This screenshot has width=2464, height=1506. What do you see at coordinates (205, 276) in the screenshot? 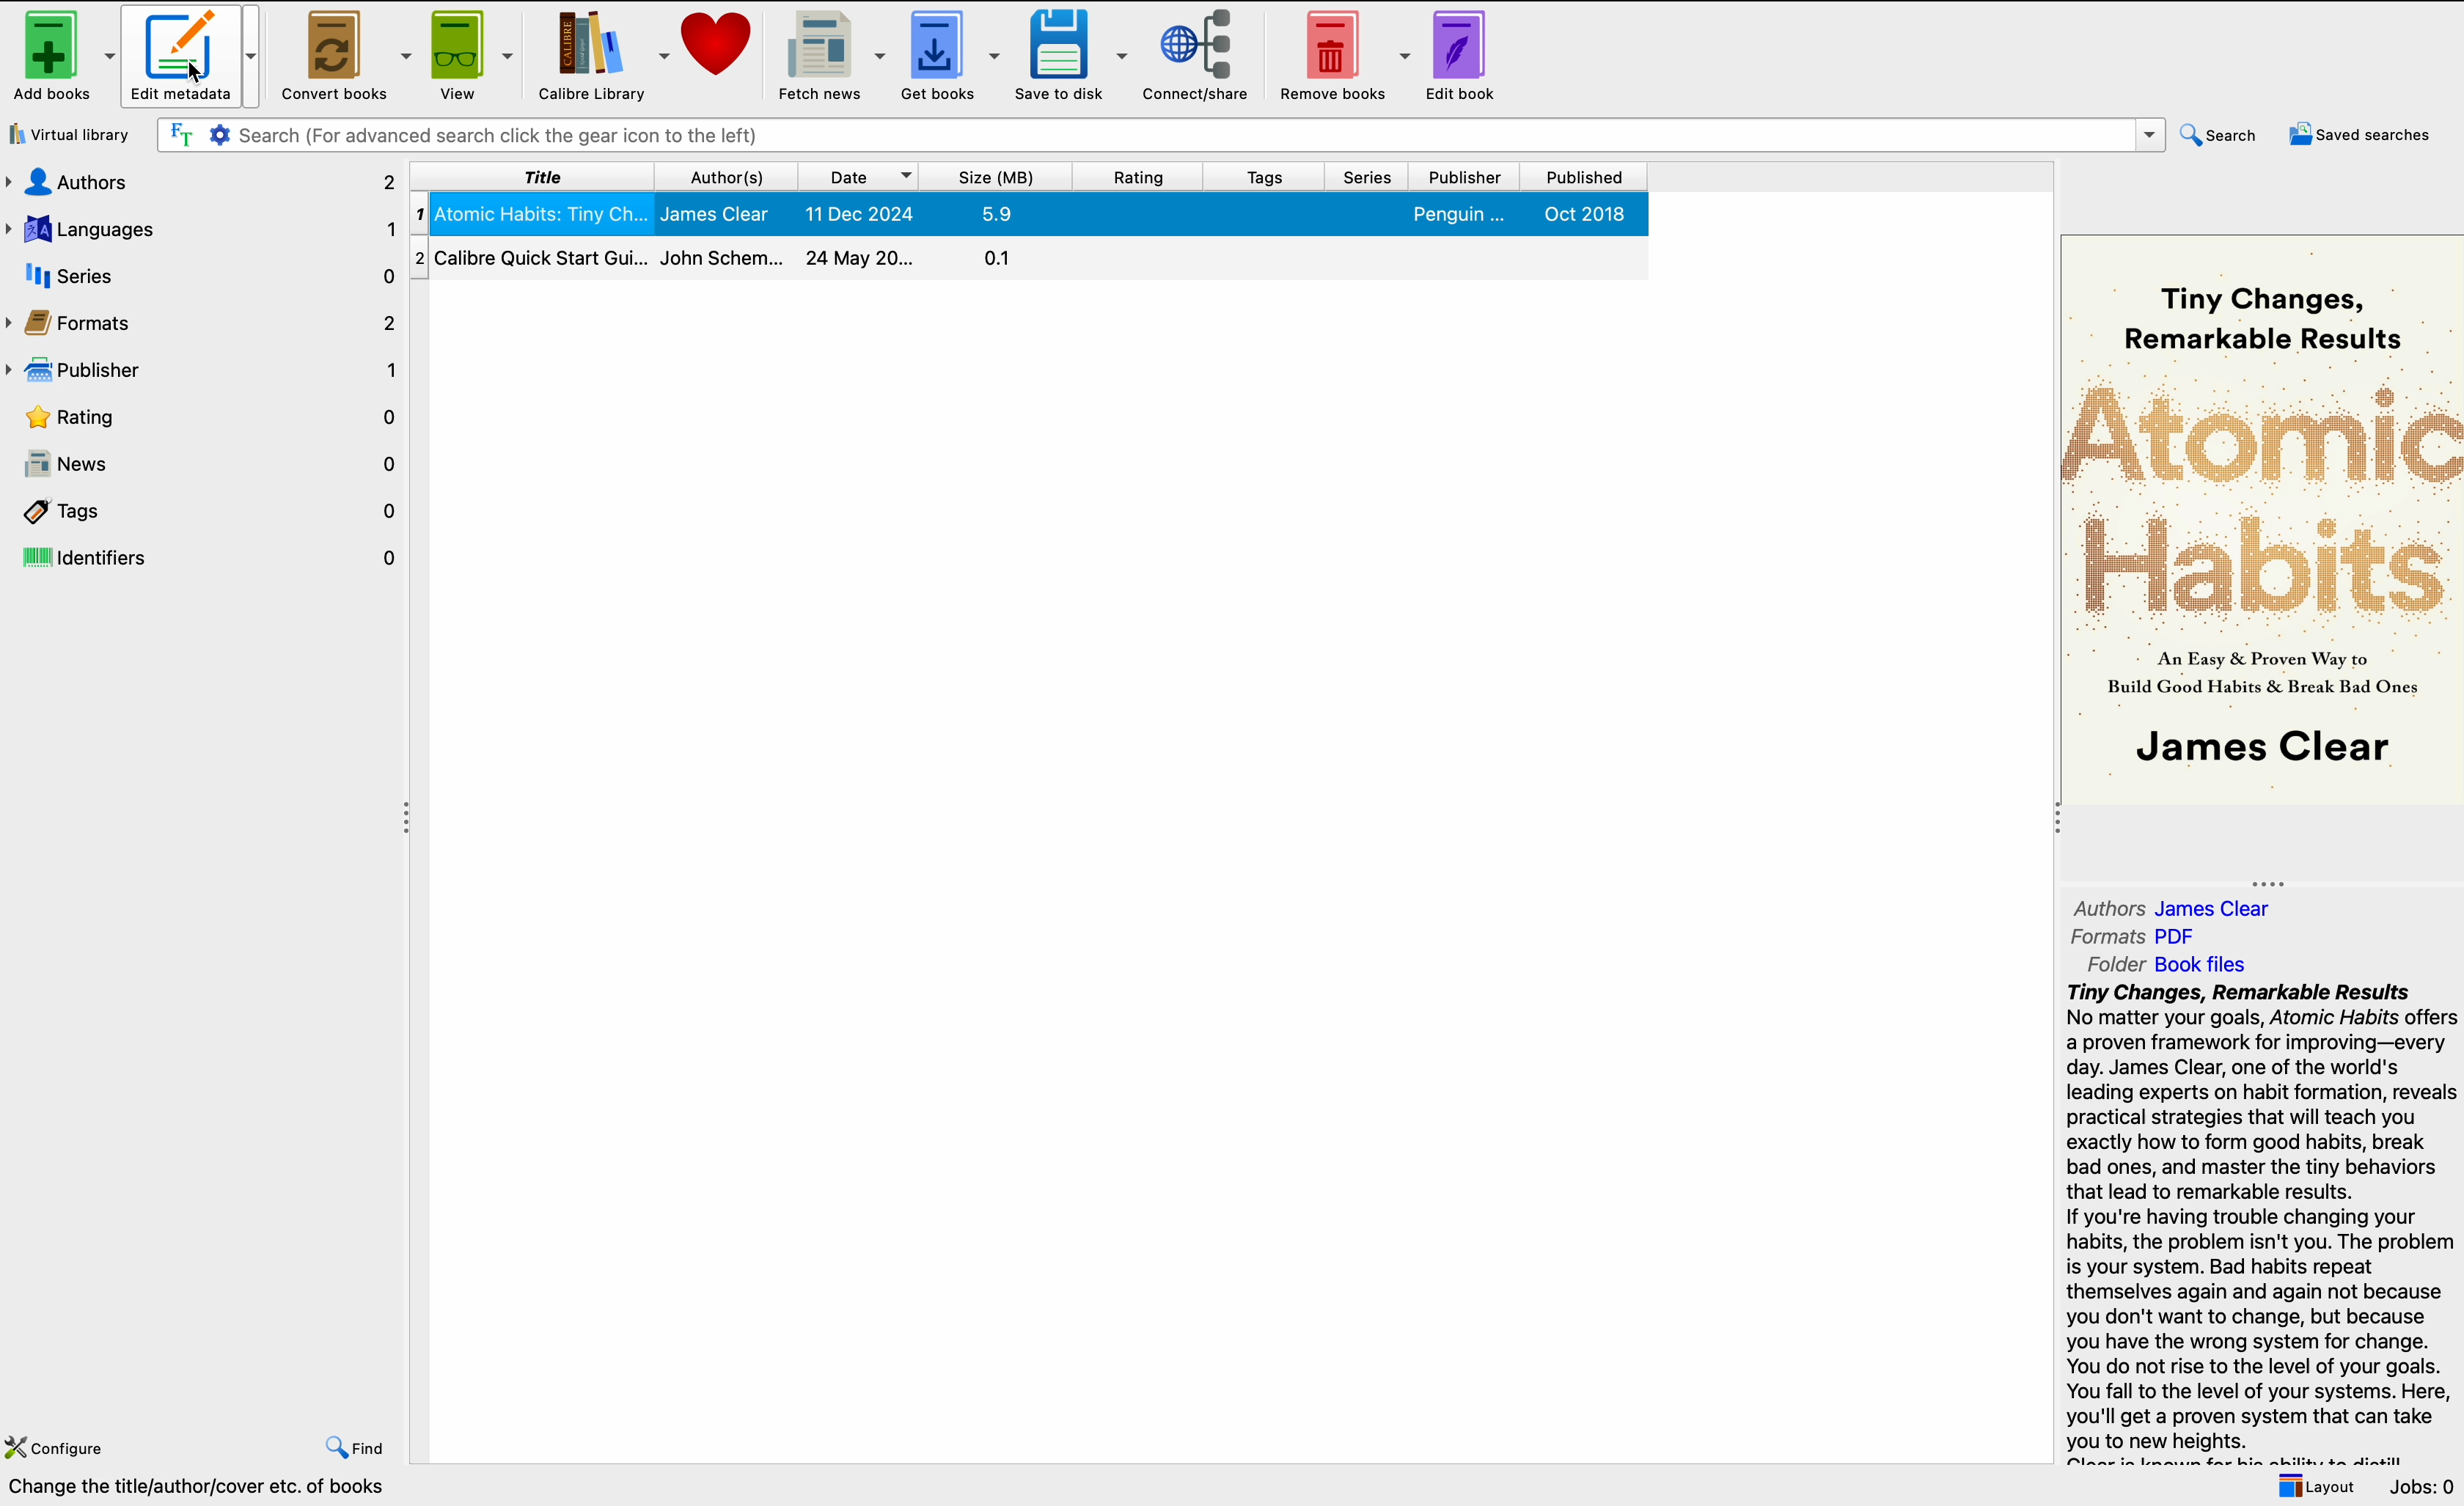
I see `series` at bounding box center [205, 276].